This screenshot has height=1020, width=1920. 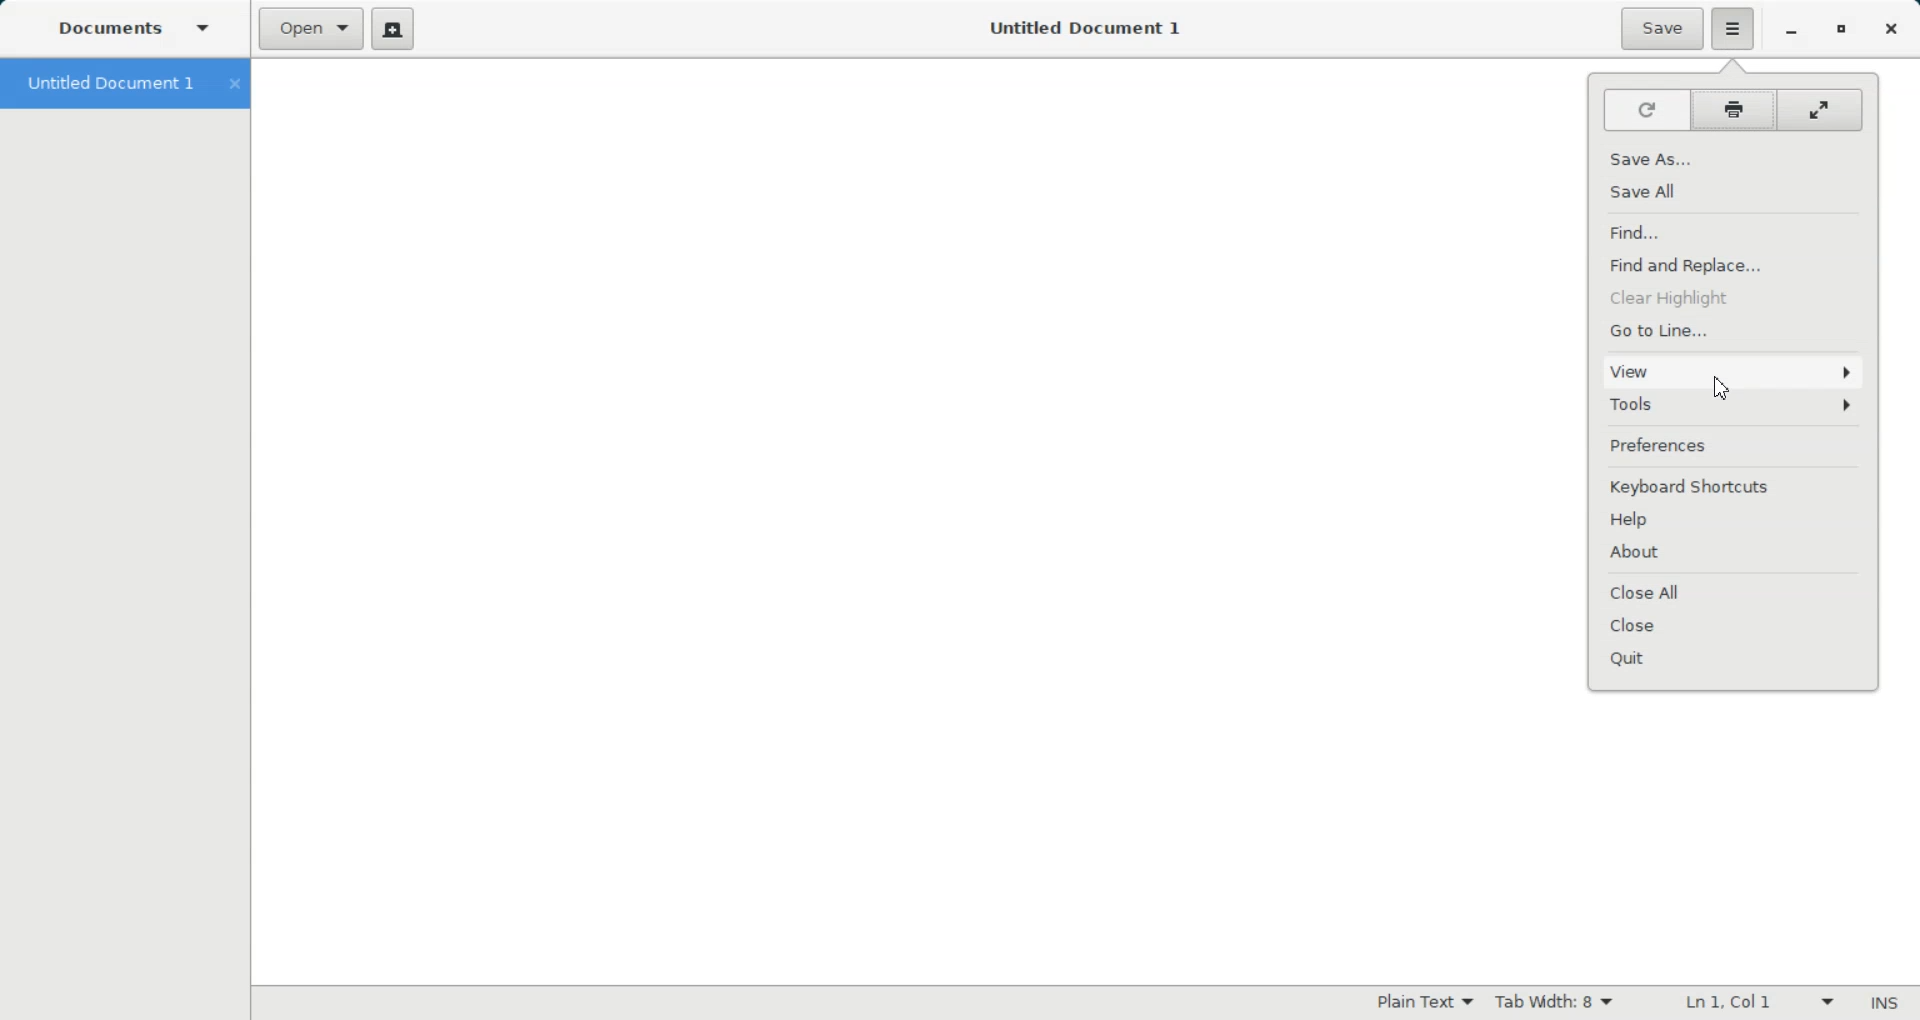 I want to click on Close, so click(x=1734, y=627).